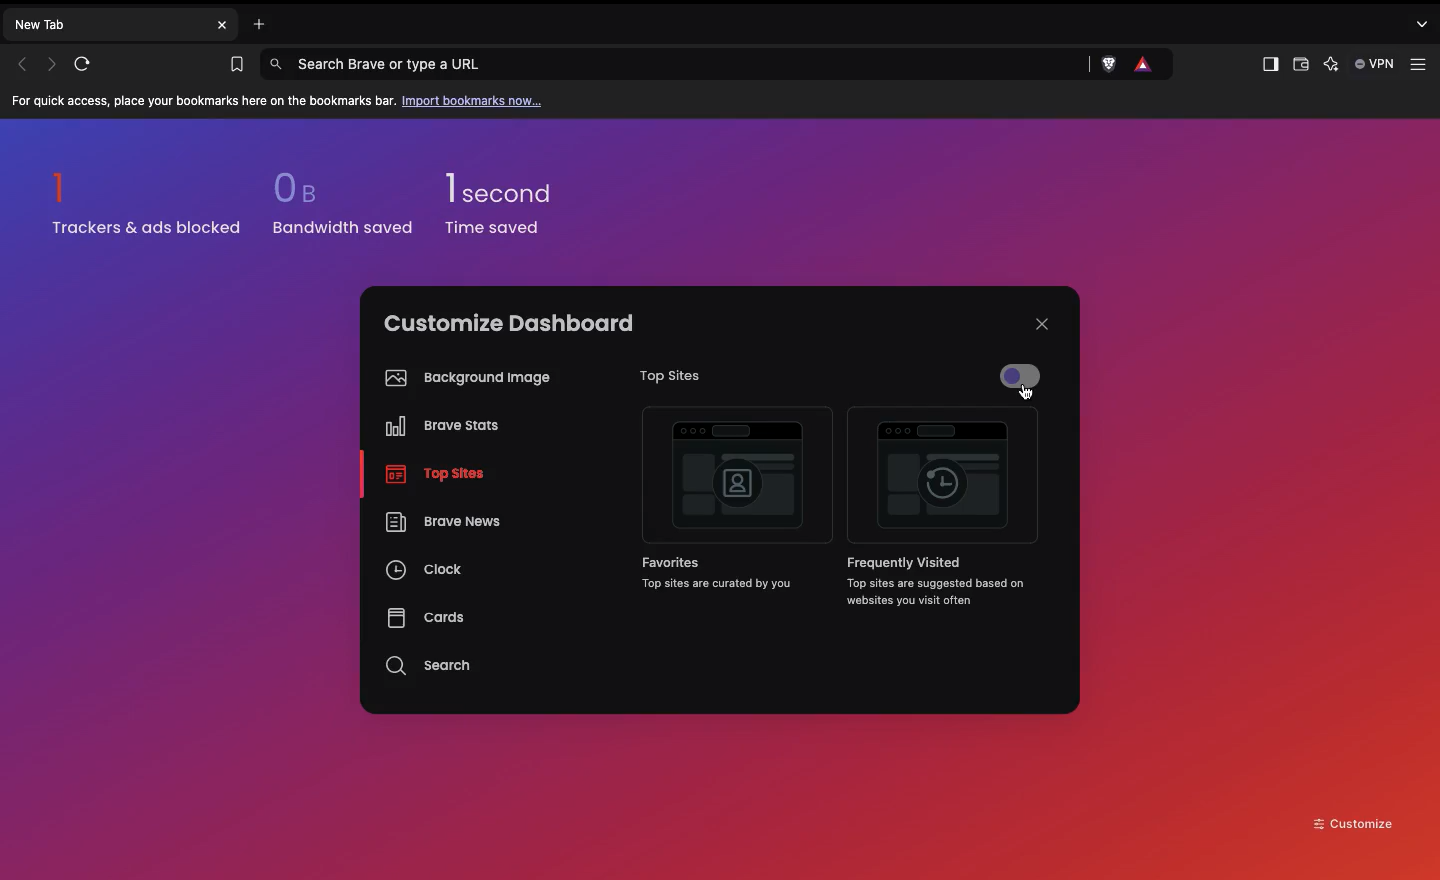  Describe the element at coordinates (431, 666) in the screenshot. I see `Search` at that location.